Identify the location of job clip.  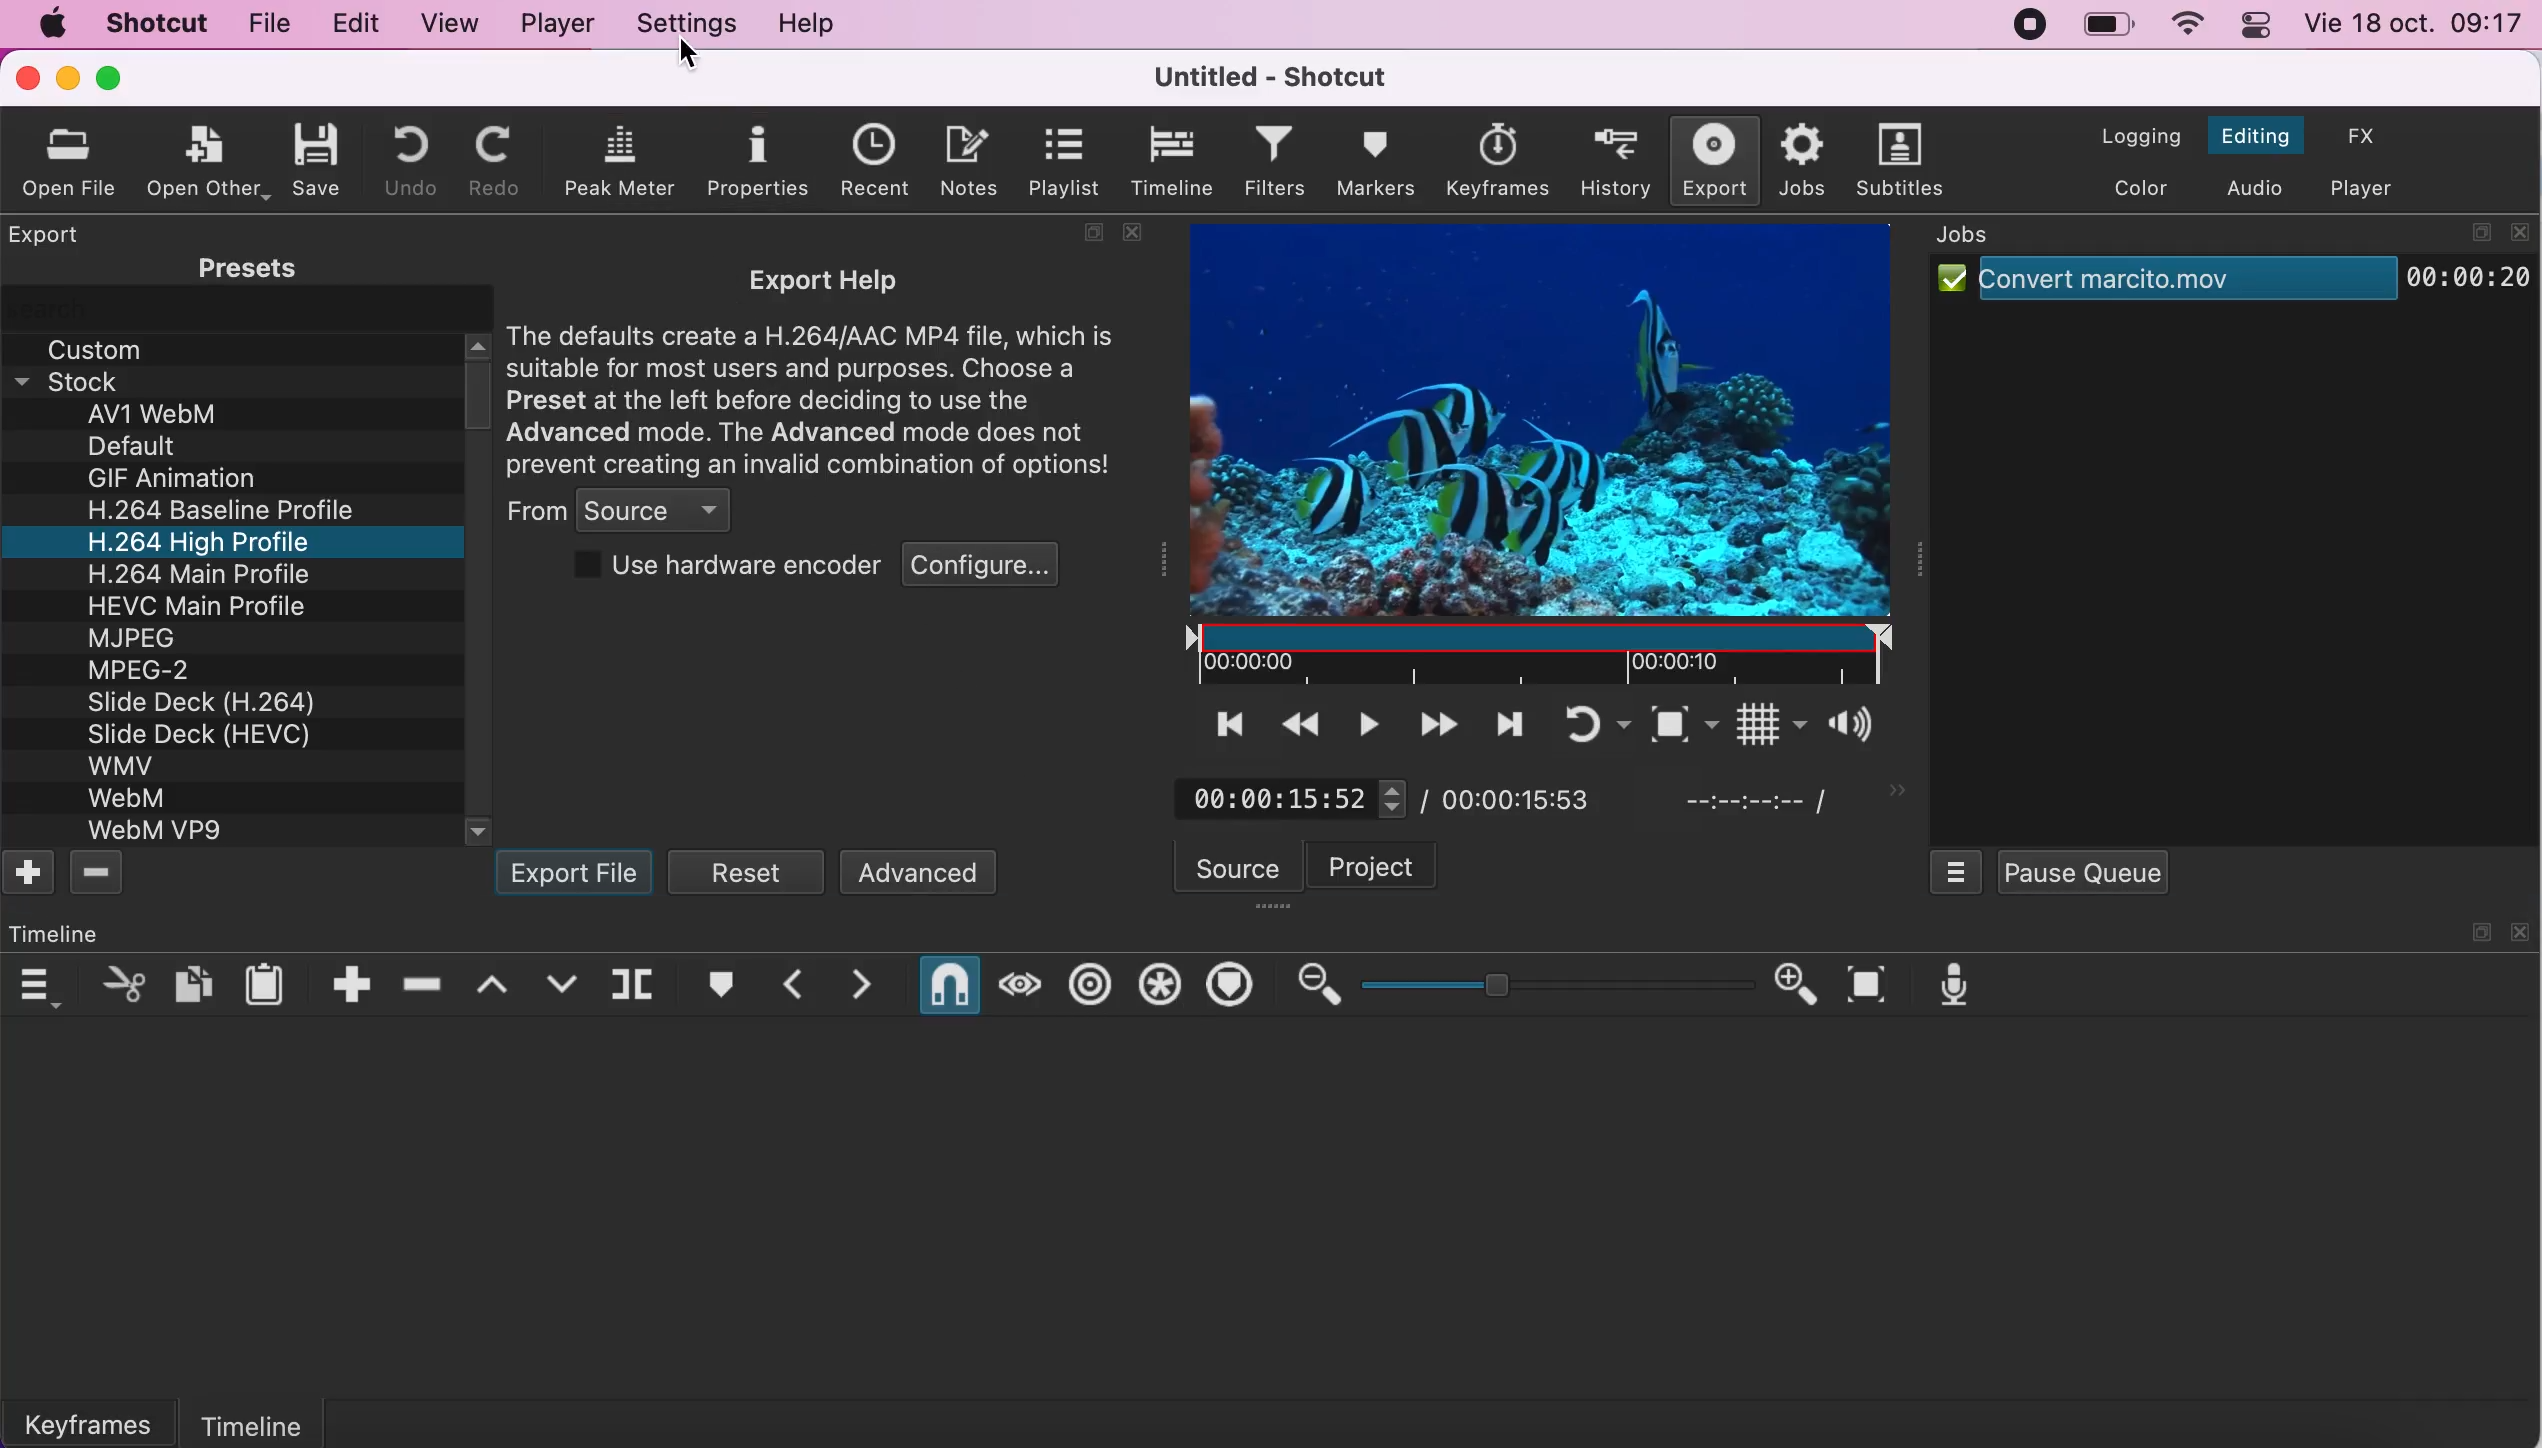
(2232, 288).